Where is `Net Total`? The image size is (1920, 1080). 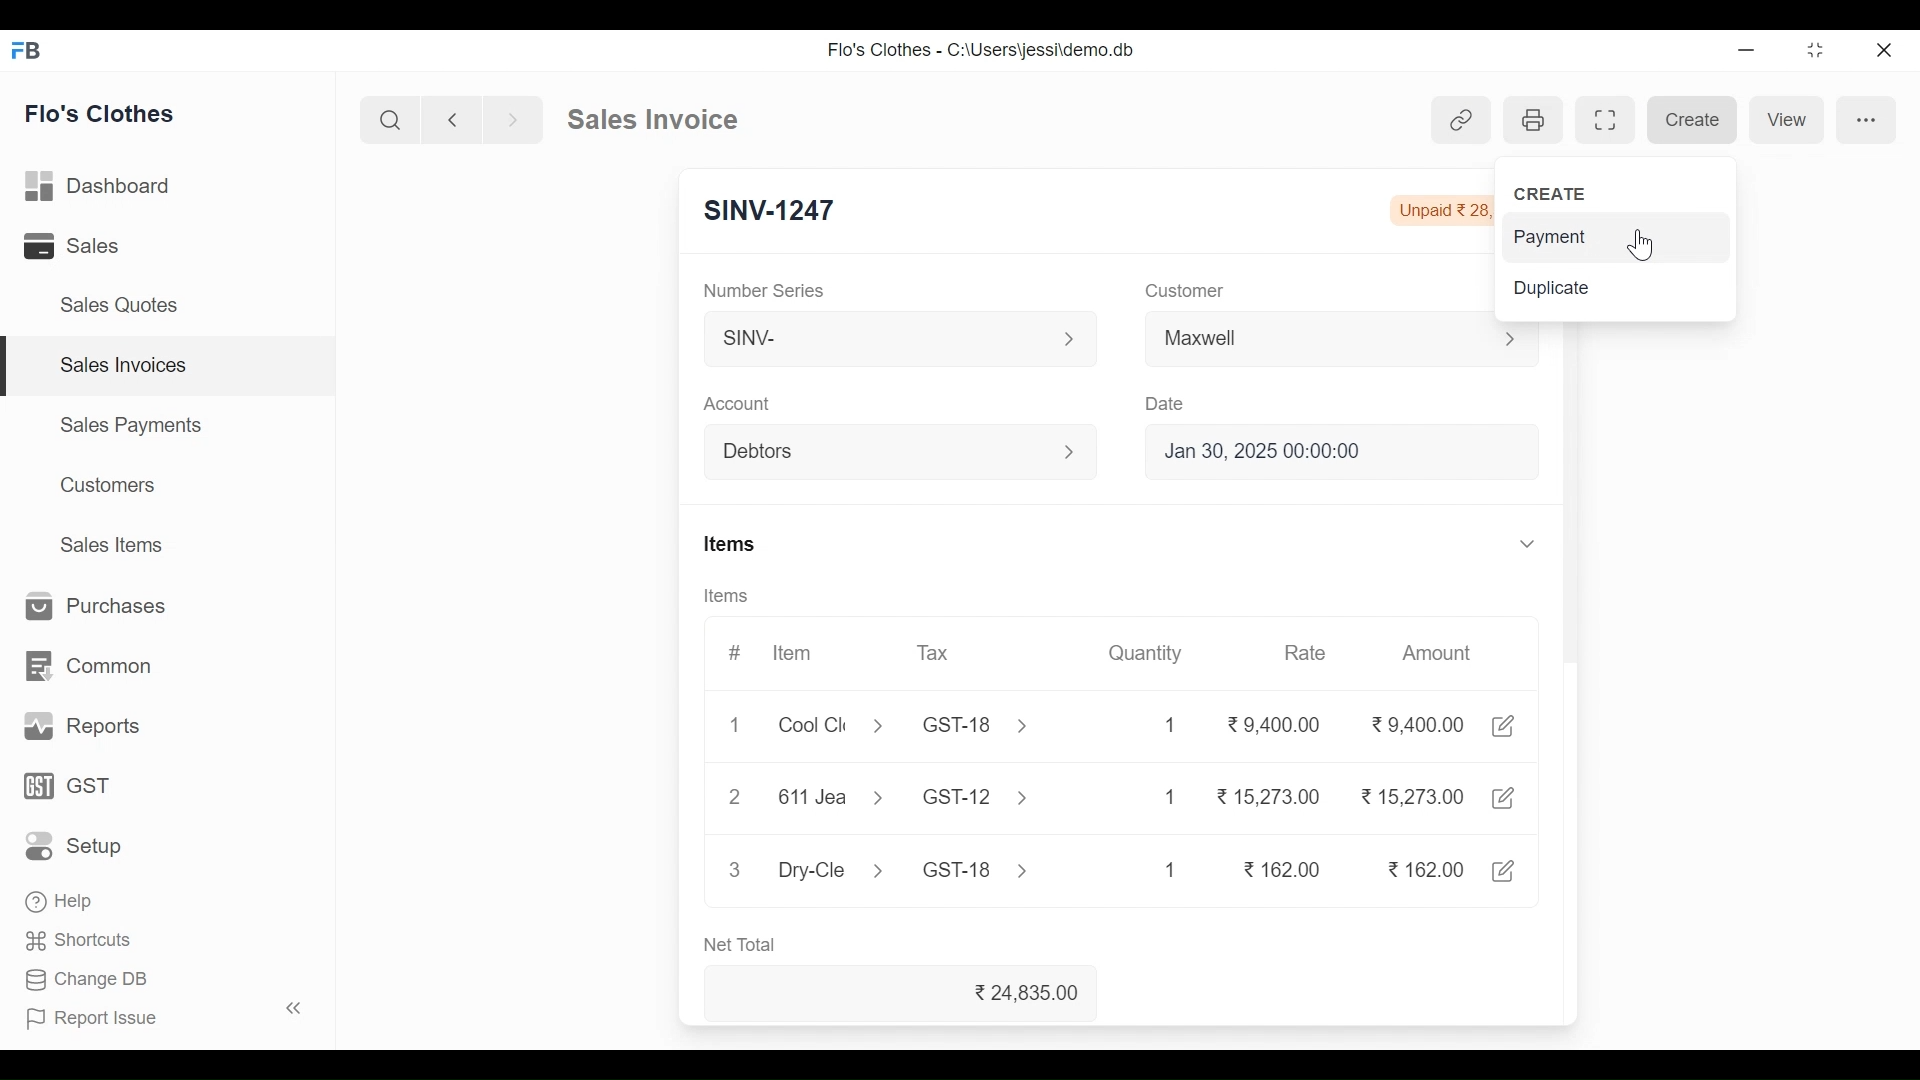 Net Total is located at coordinates (746, 945).